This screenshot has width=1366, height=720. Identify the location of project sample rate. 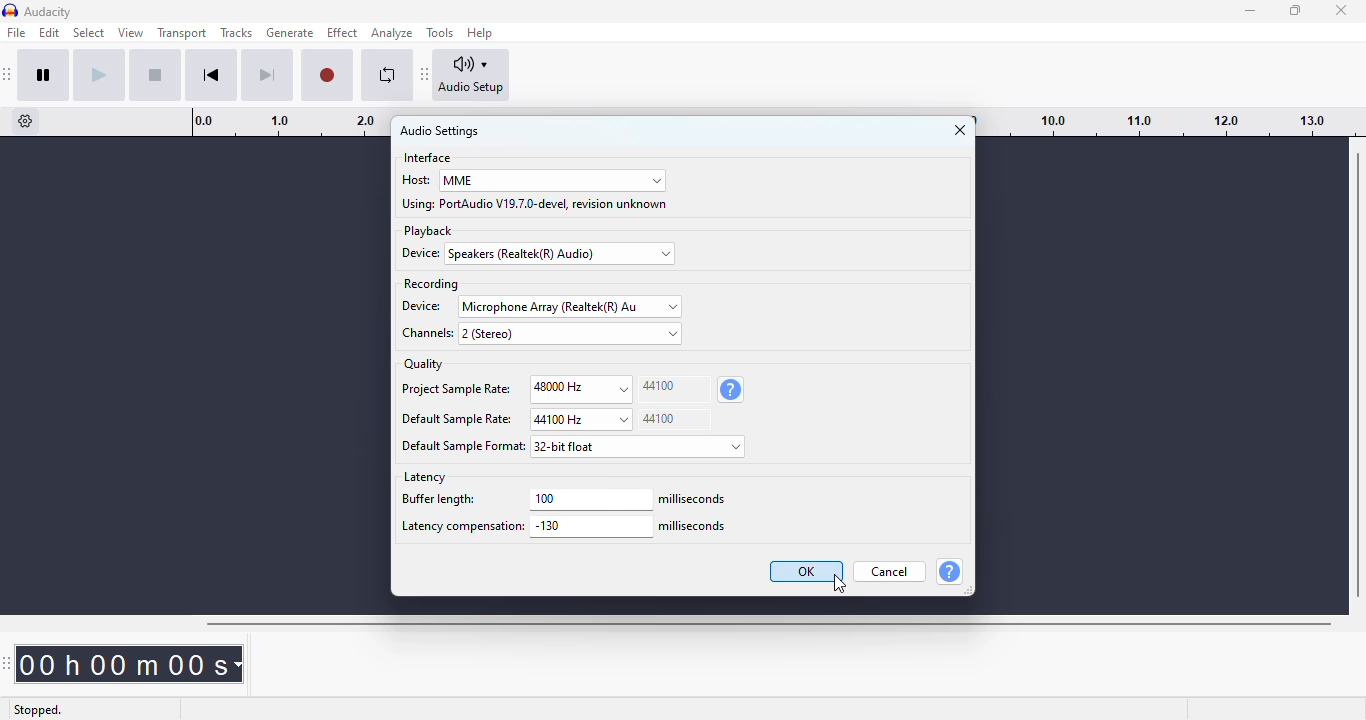
(455, 391).